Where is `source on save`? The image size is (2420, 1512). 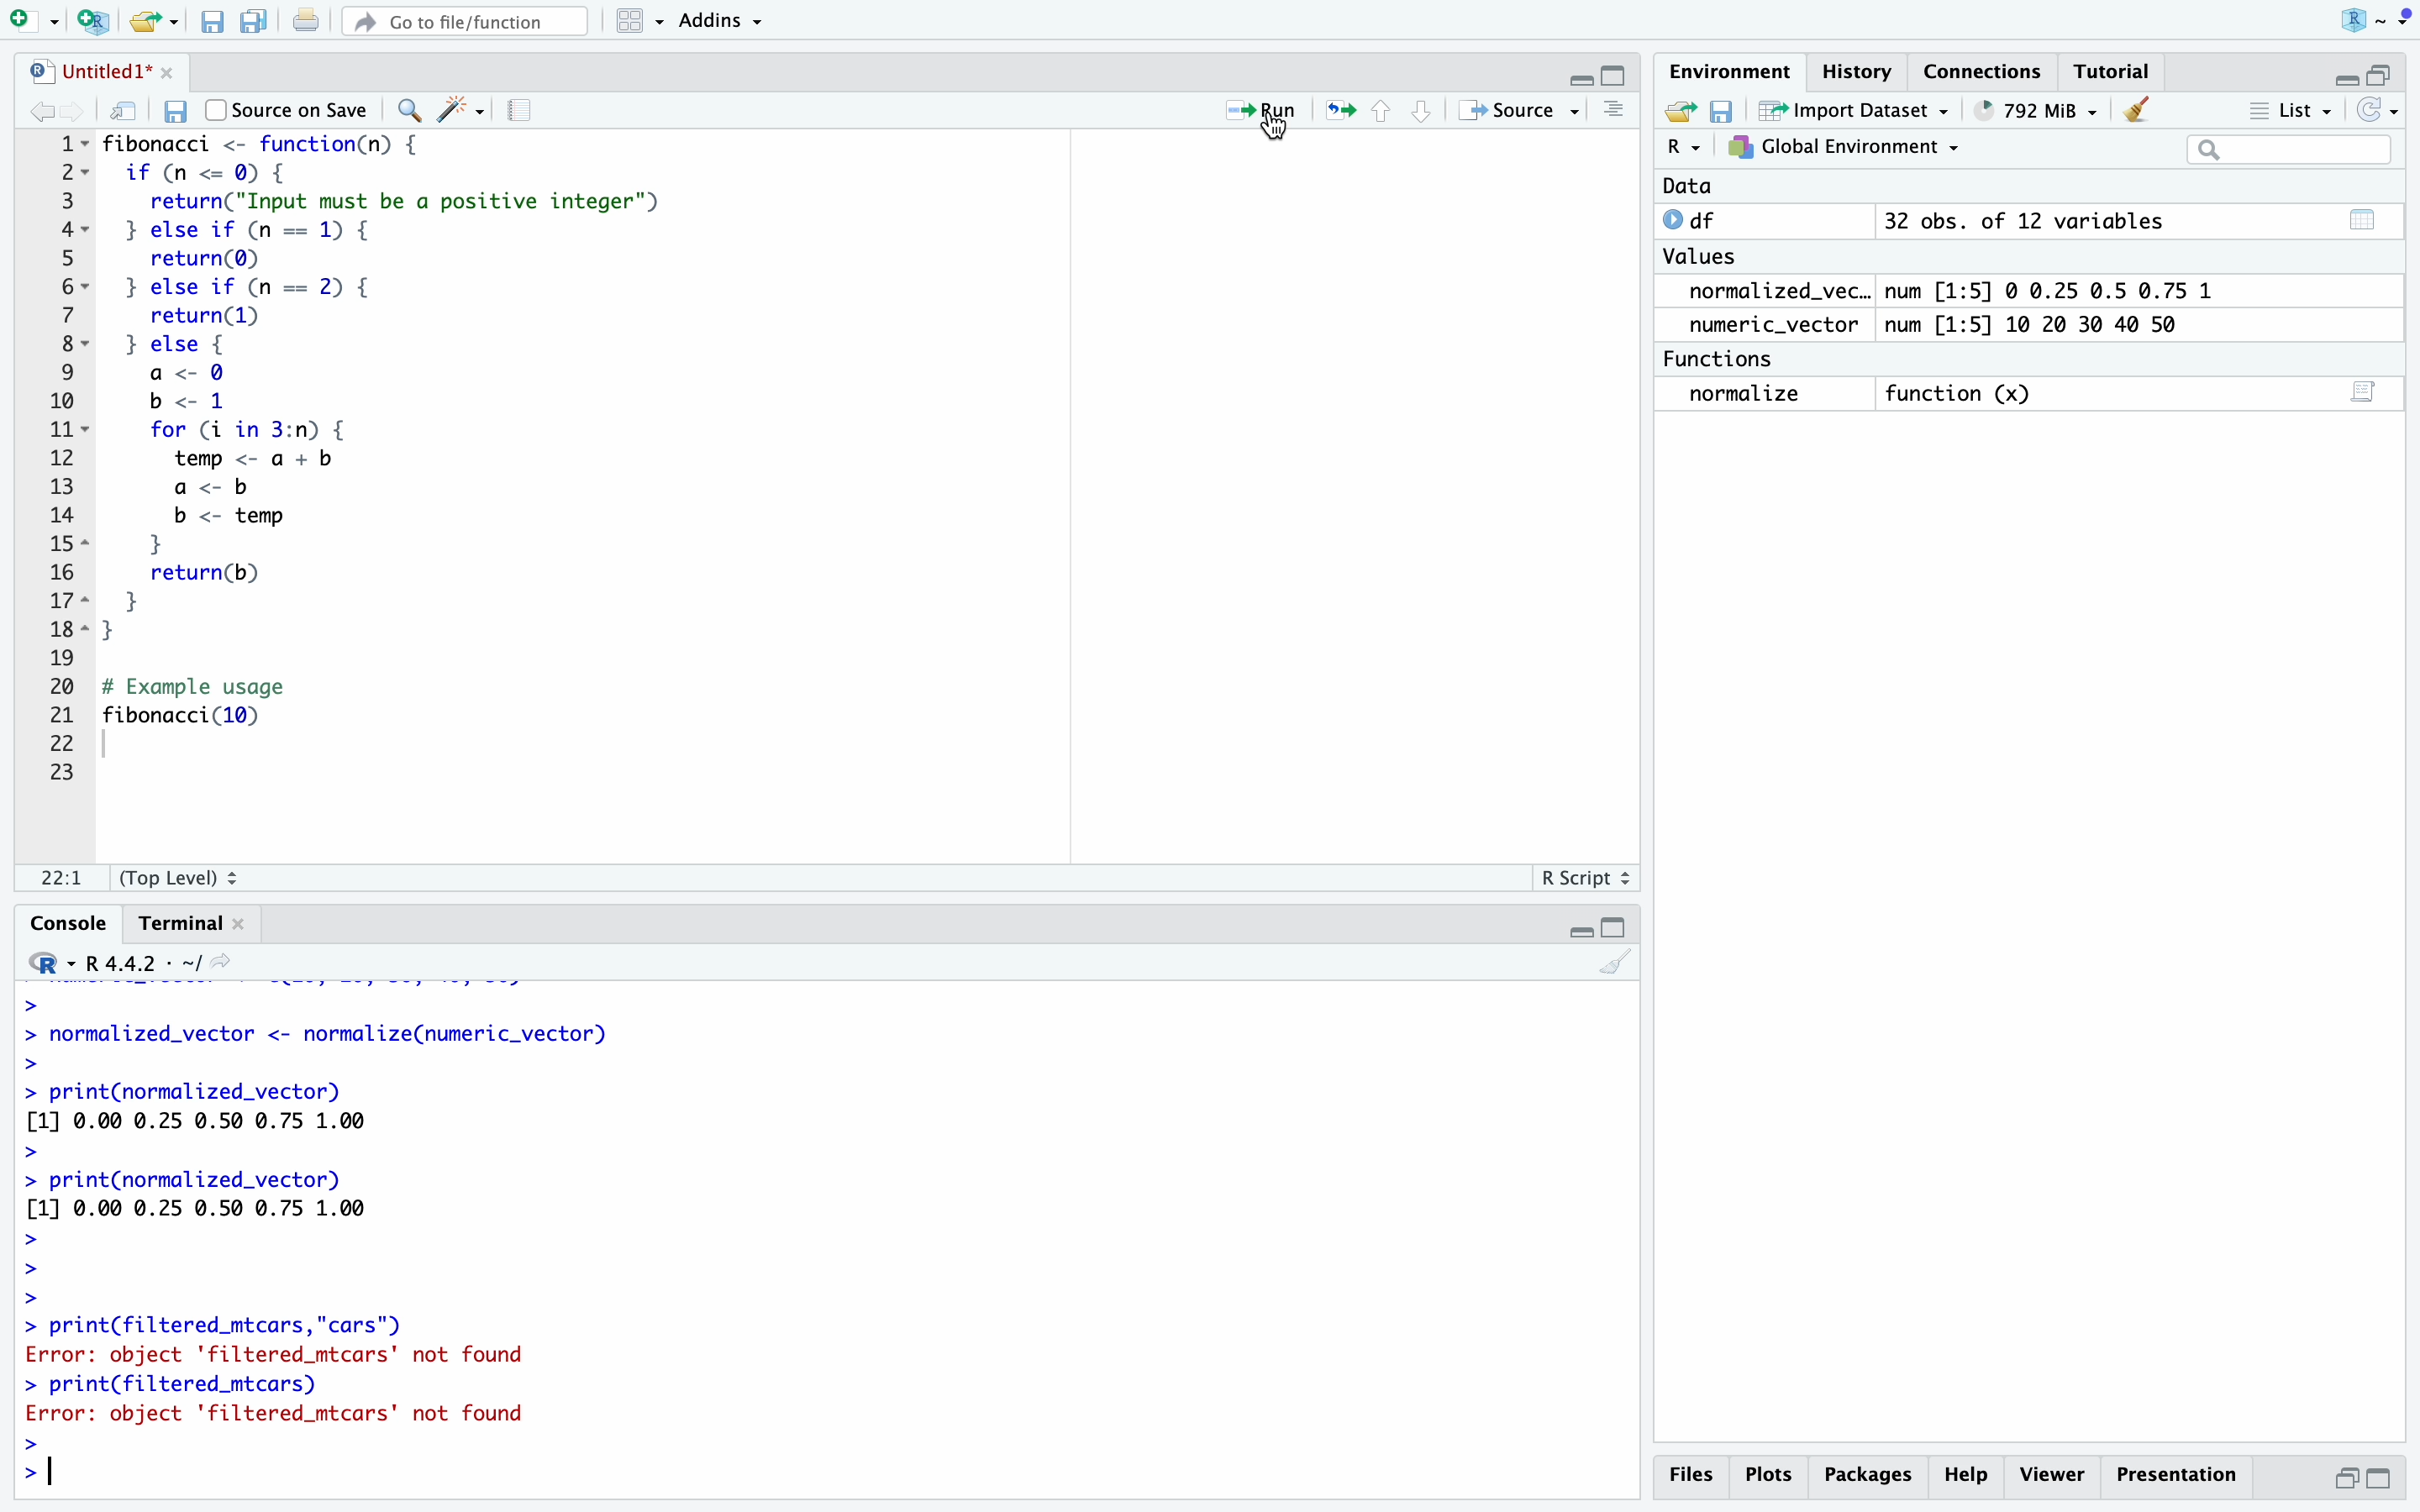 source on save is located at coordinates (286, 110).